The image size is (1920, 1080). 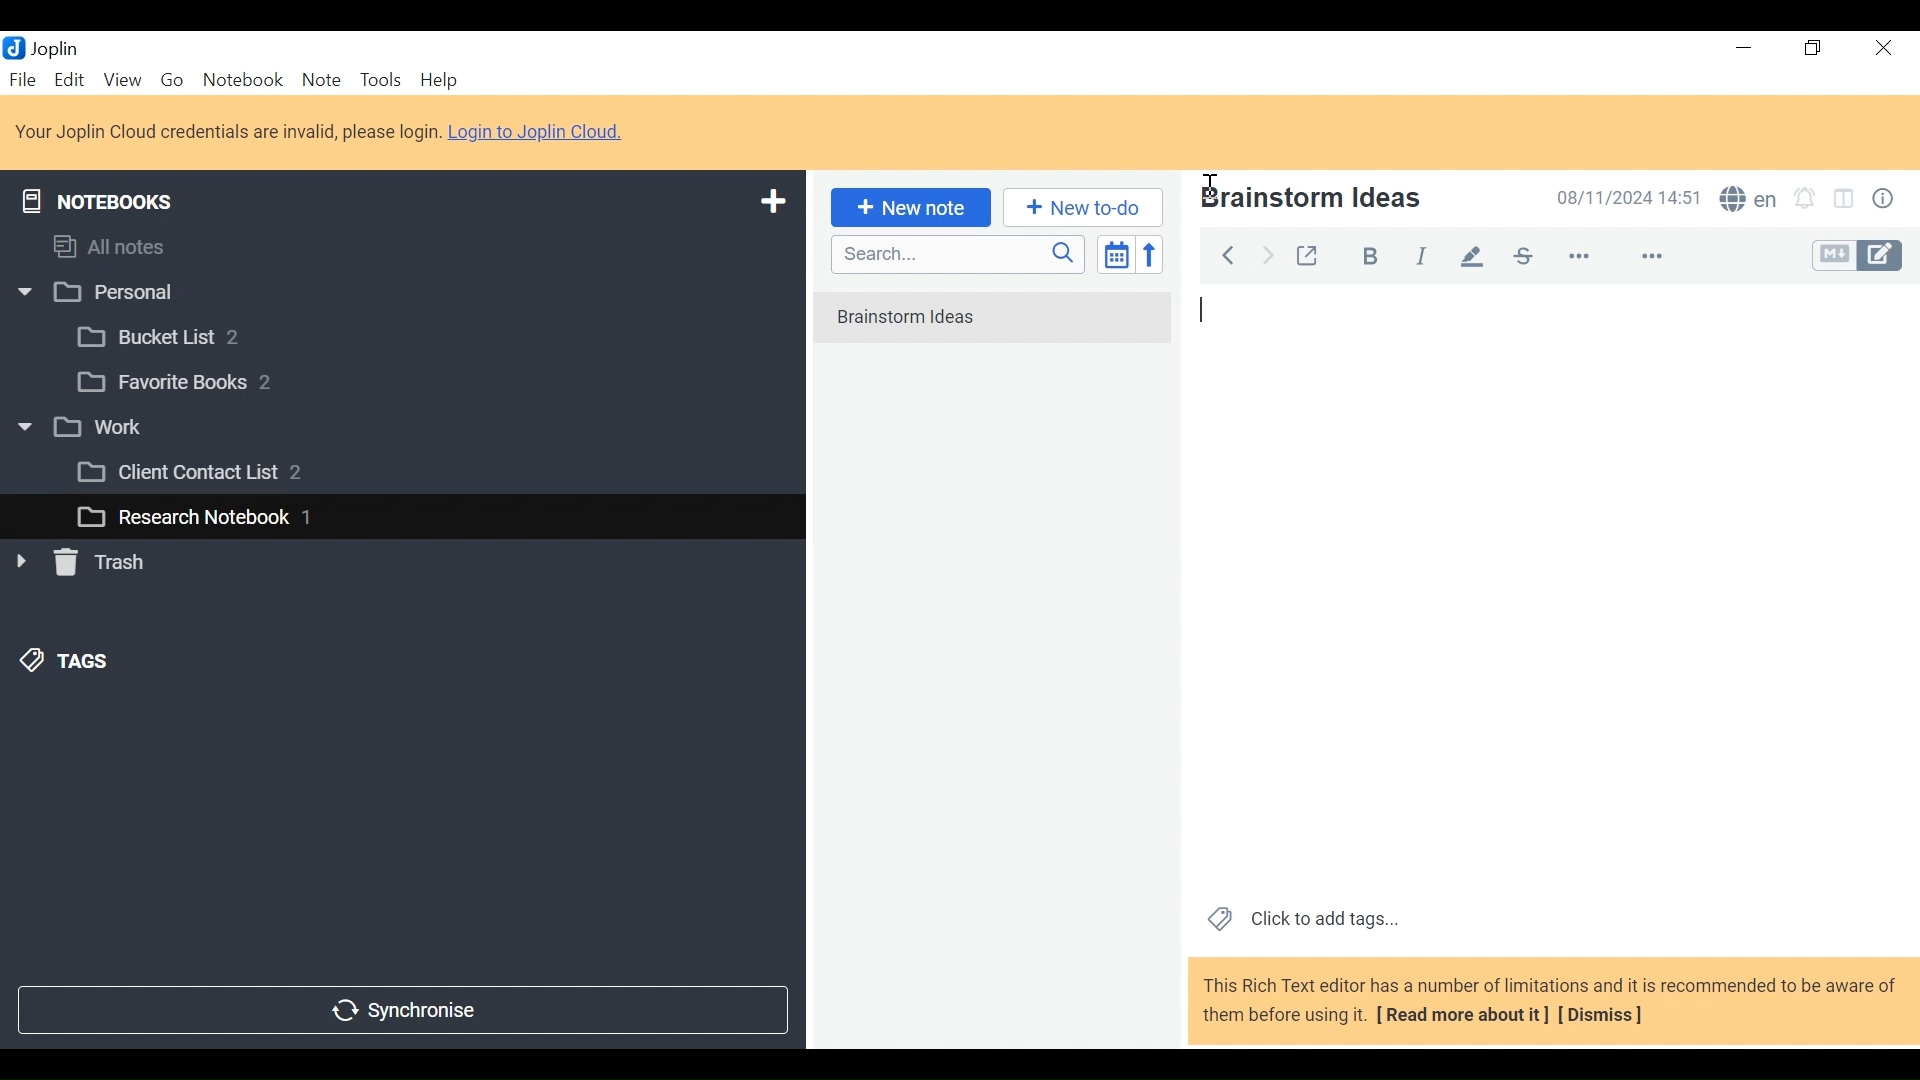 What do you see at coordinates (1204, 309) in the screenshot?
I see `typing indication` at bounding box center [1204, 309].